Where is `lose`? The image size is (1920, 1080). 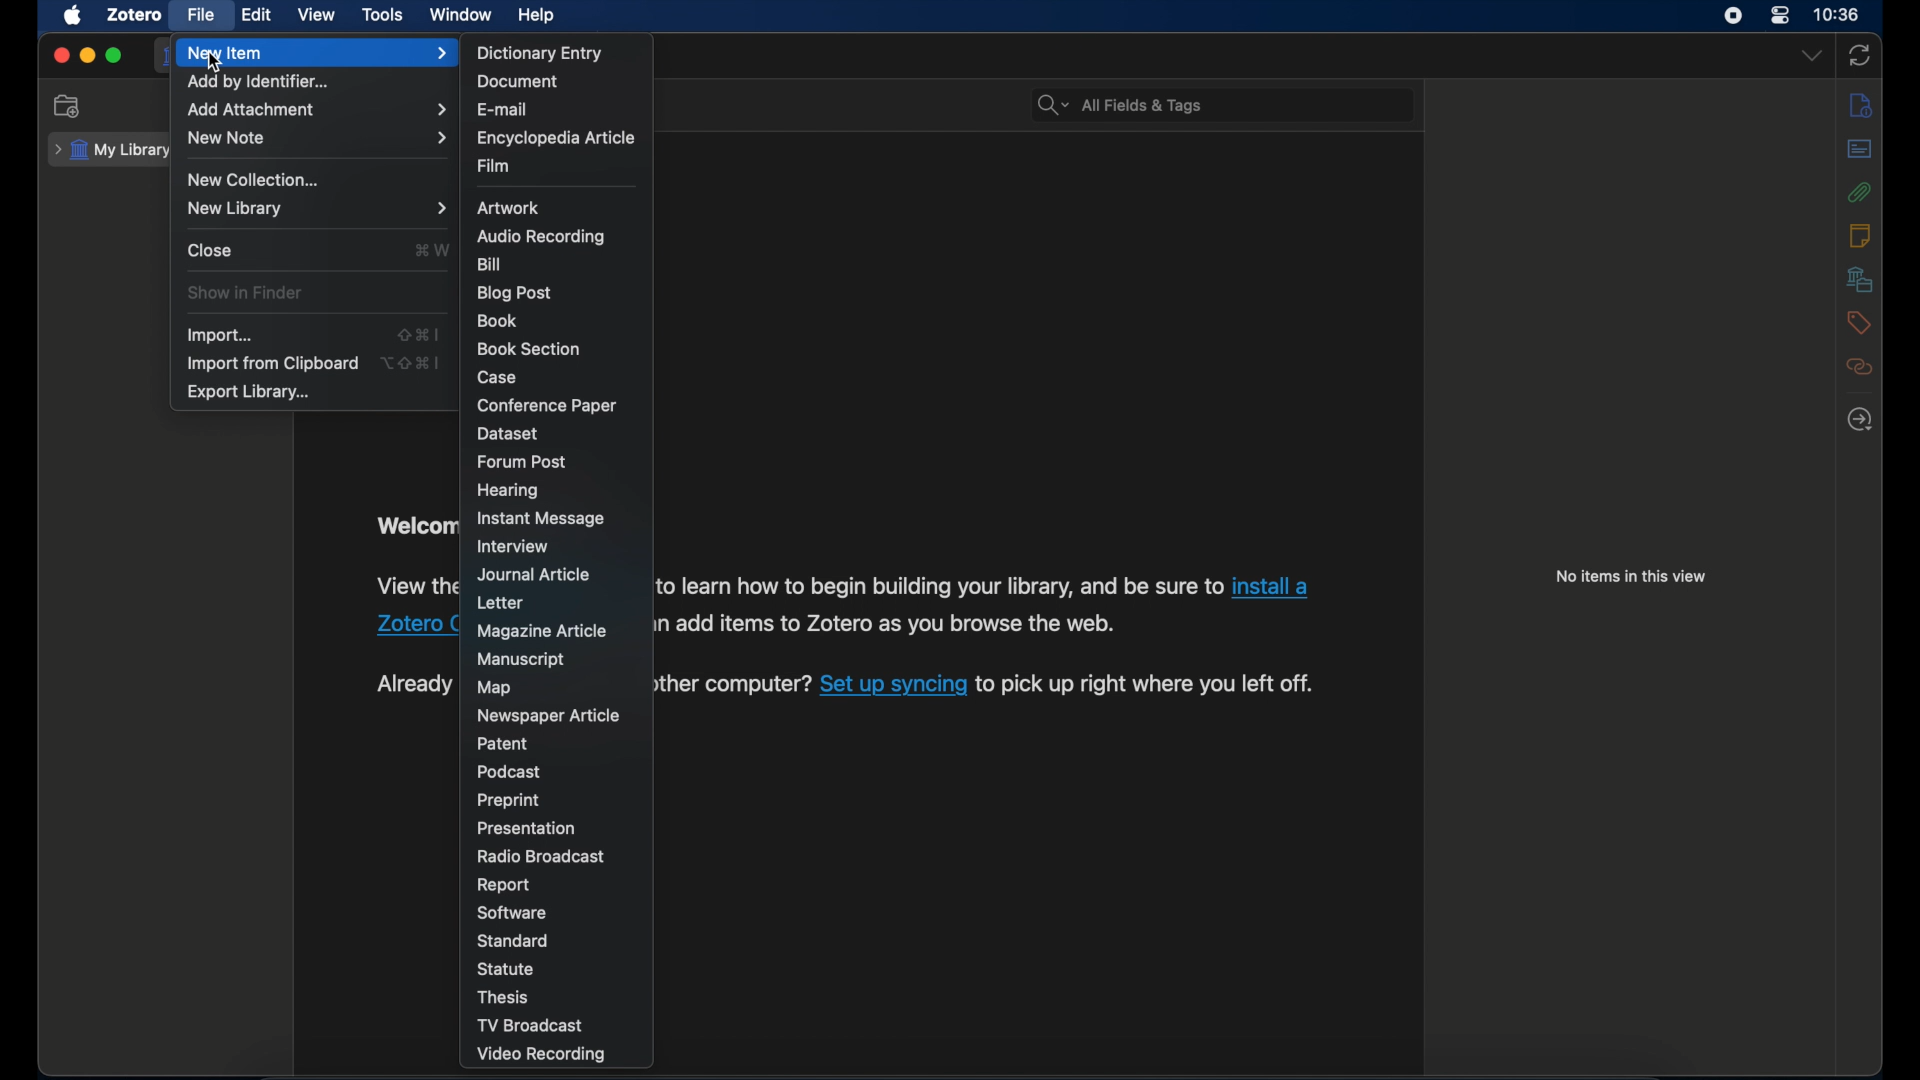
lose is located at coordinates (209, 249).